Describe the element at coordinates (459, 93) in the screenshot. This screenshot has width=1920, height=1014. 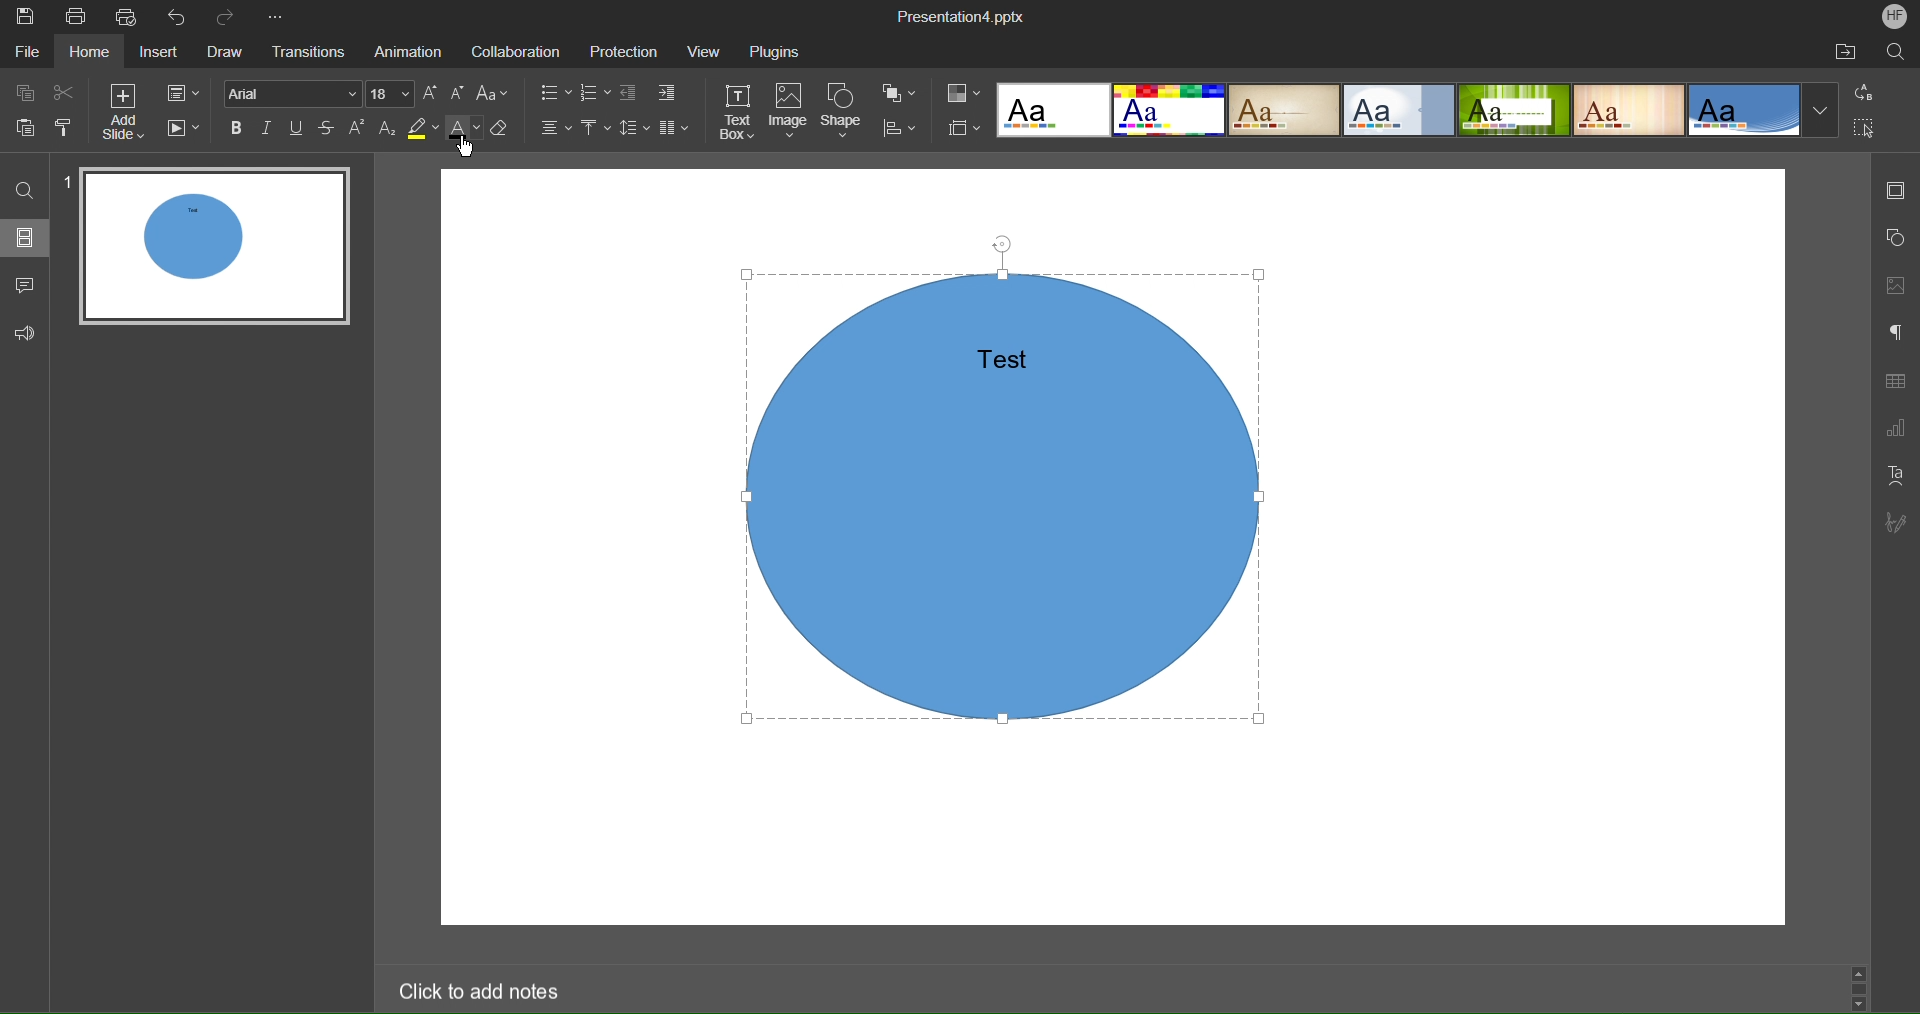
I see `Decrease size` at that location.